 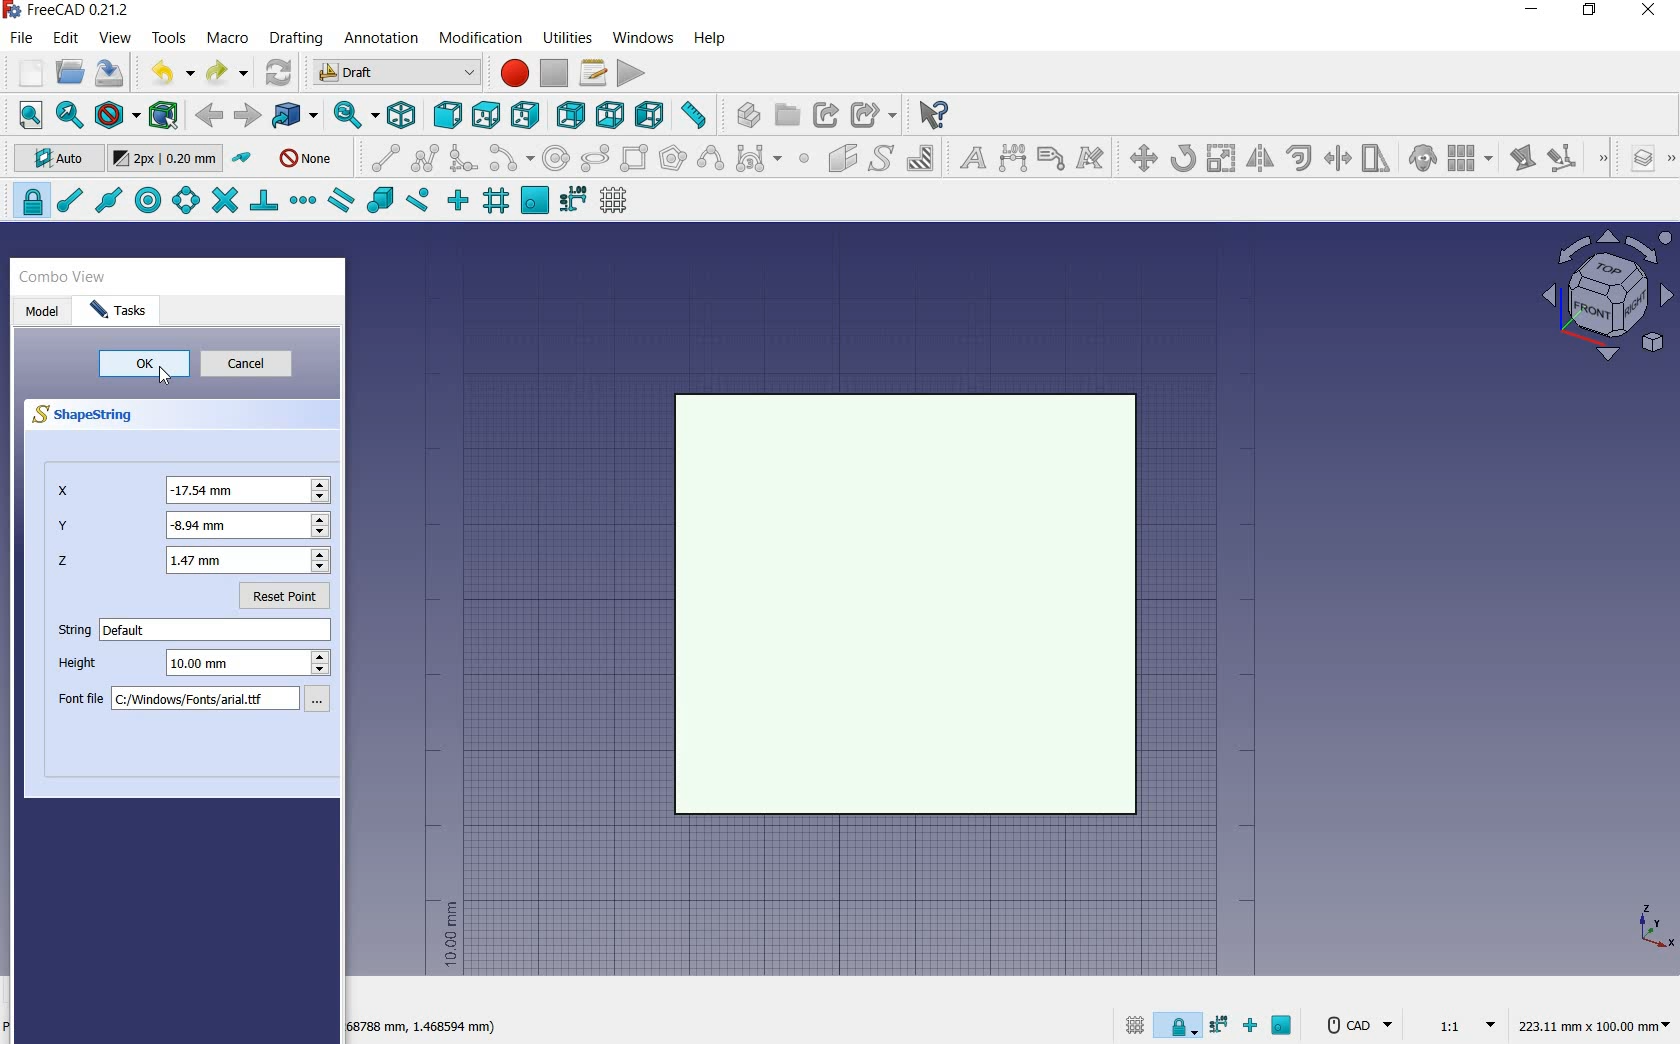 What do you see at coordinates (826, 113) in the screenshot?
I see `make link` at bounding box center [826, 113].